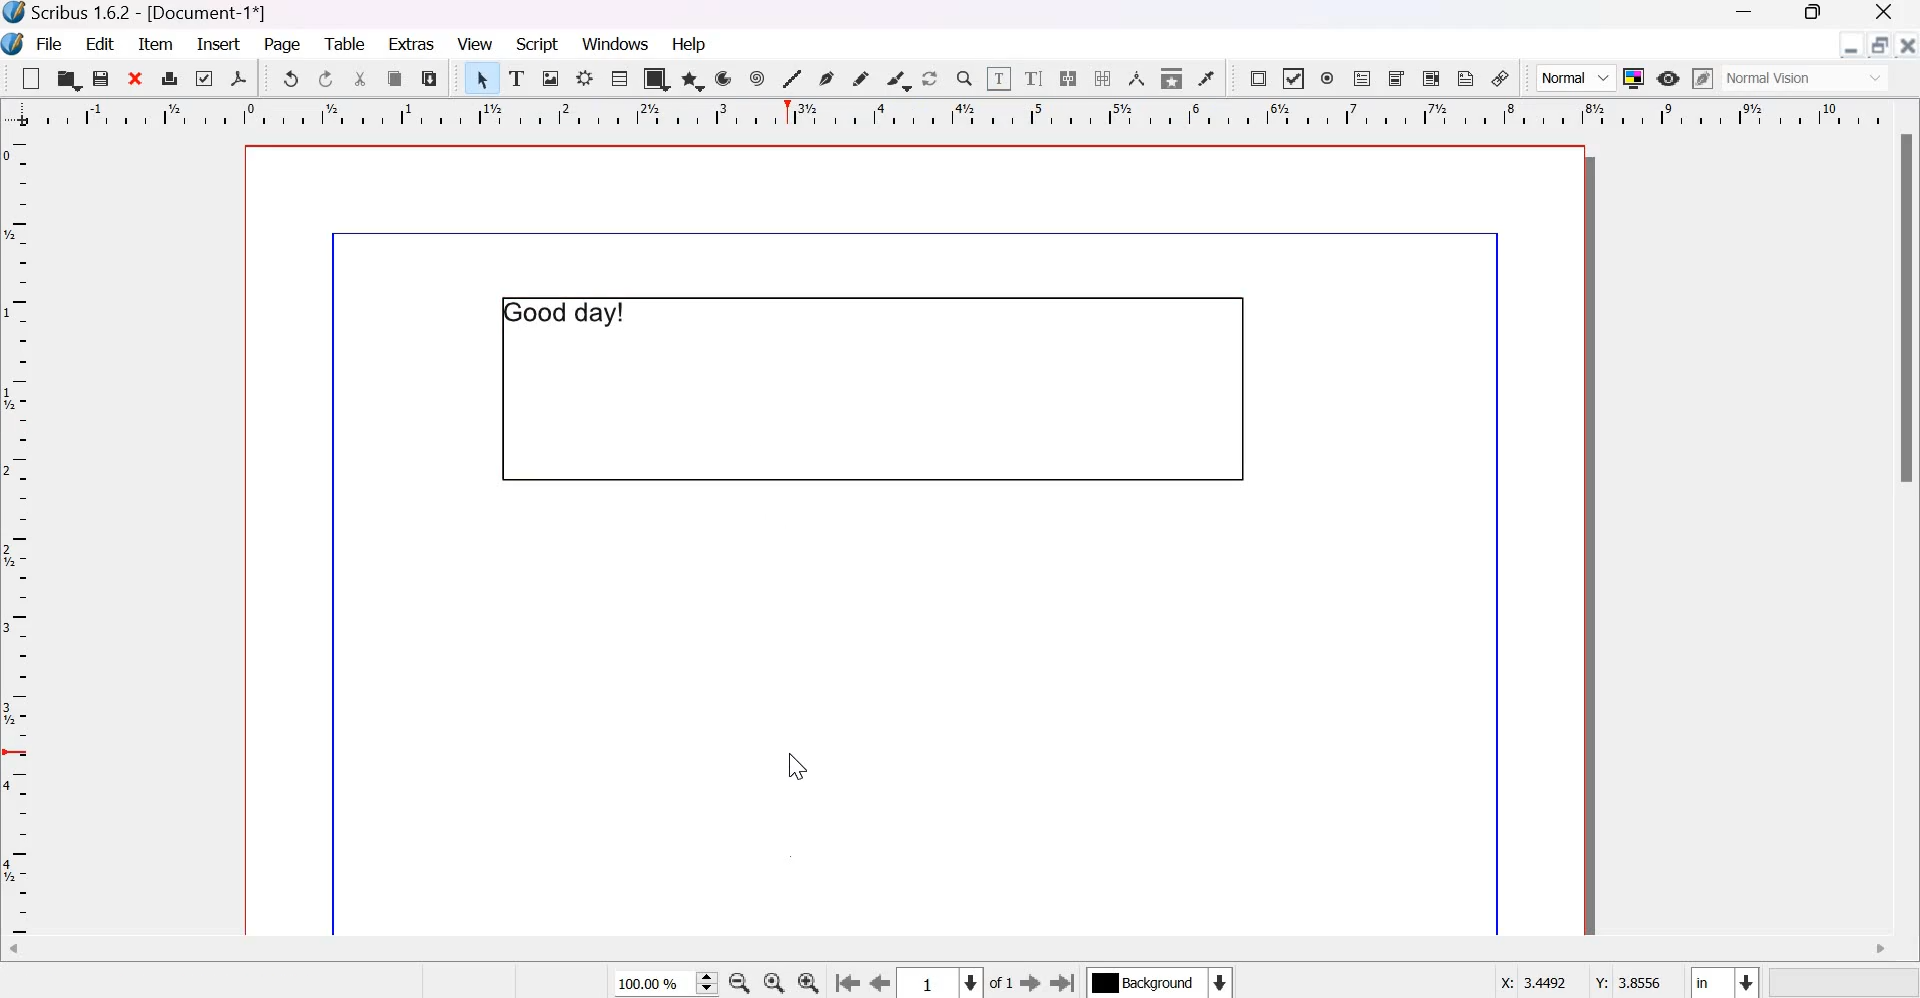 Image resolution: width=1920 pixels, height=998 pixels. Describe the element at coordinates (552, 78) in the screenshot. I see `image render` at that location.